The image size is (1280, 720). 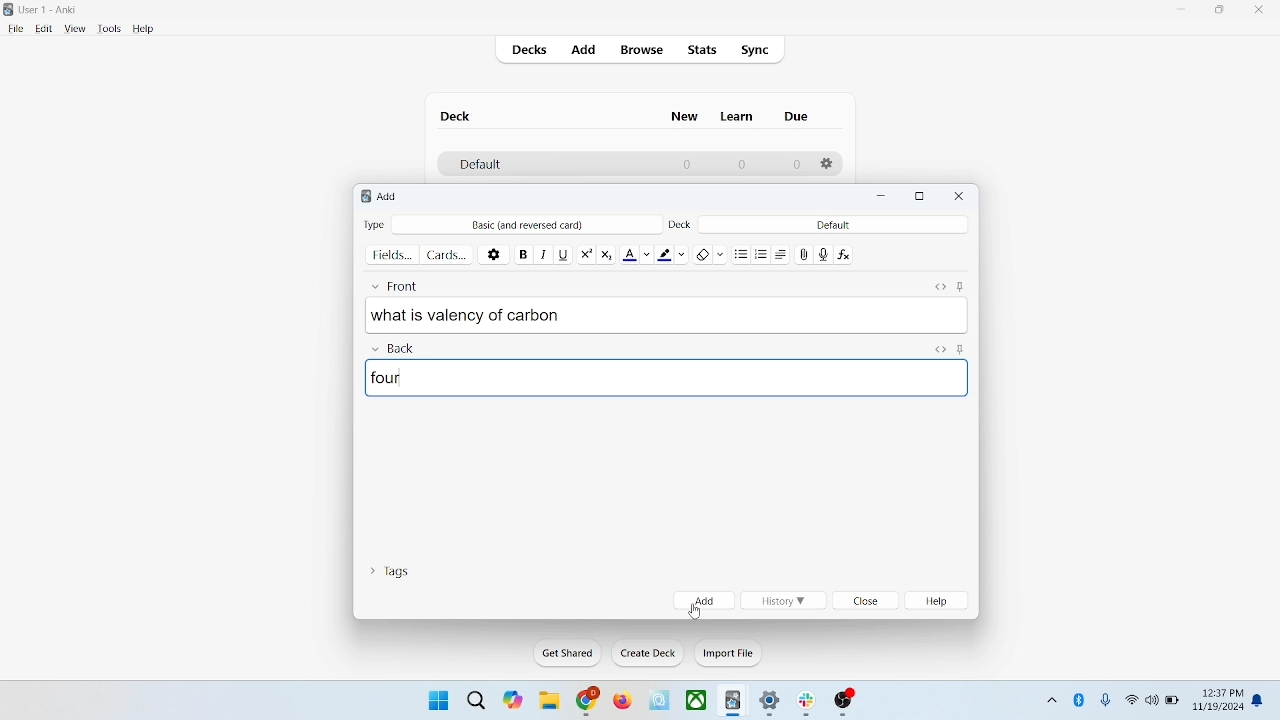 I want to click on create deck, so click(x=649, y=653).